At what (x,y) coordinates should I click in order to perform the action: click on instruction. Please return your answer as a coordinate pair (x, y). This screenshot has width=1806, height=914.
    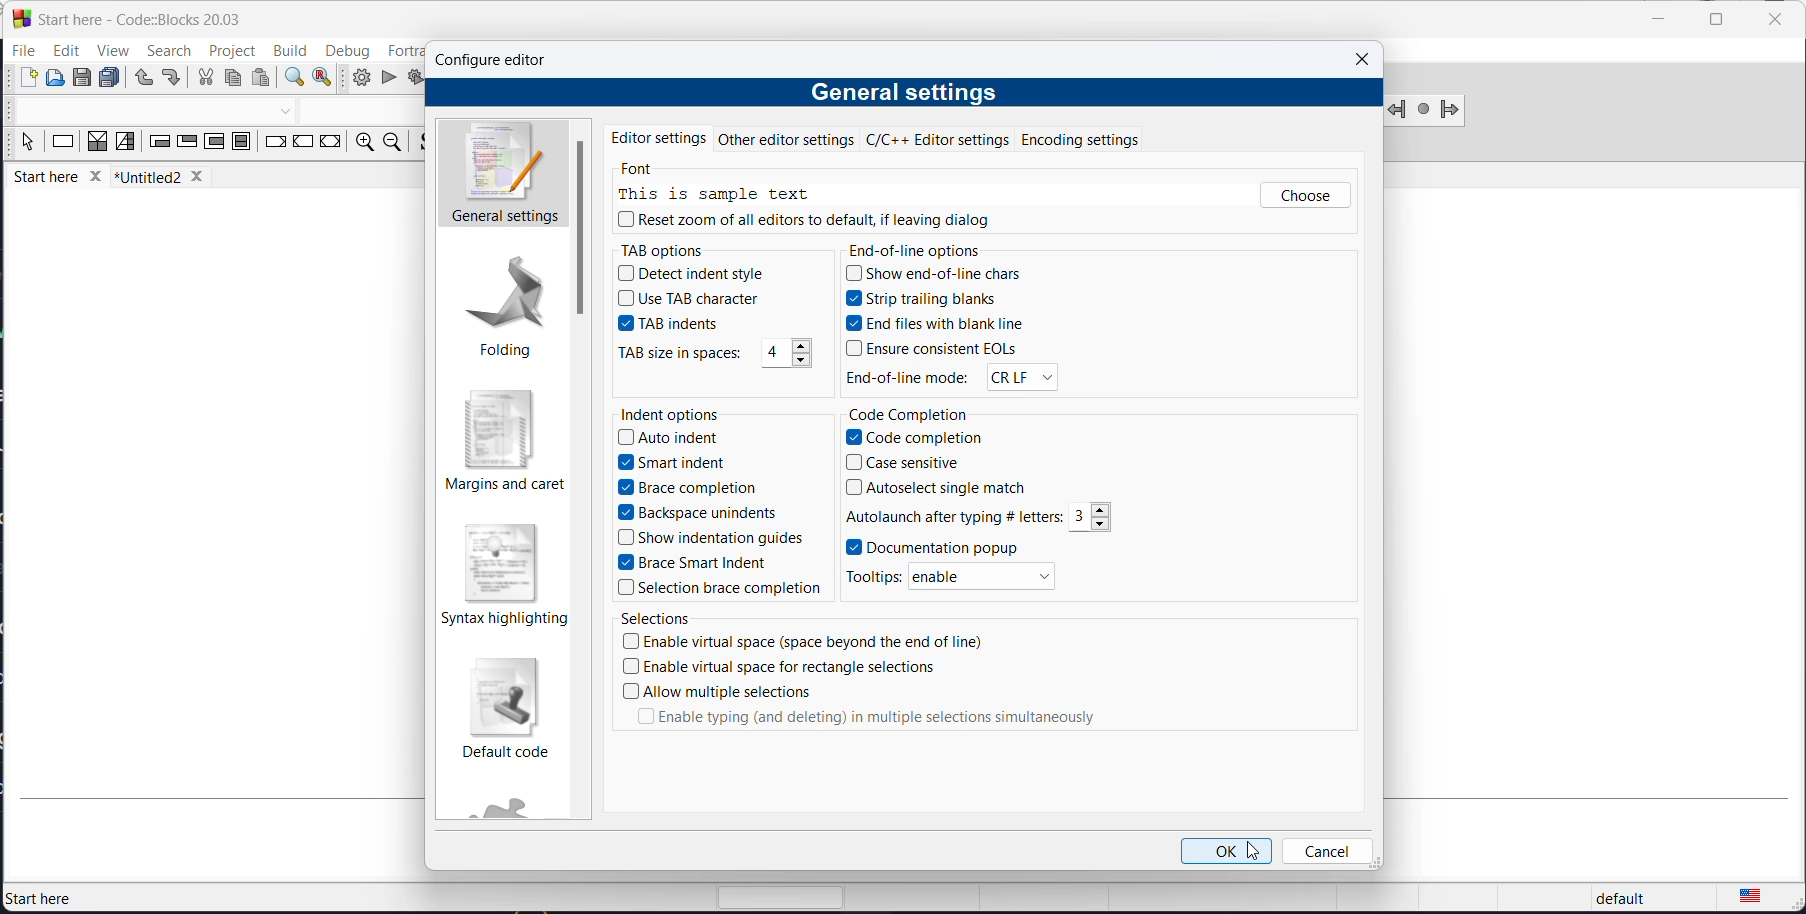
    Looking at the image, I should click on (63, 144).